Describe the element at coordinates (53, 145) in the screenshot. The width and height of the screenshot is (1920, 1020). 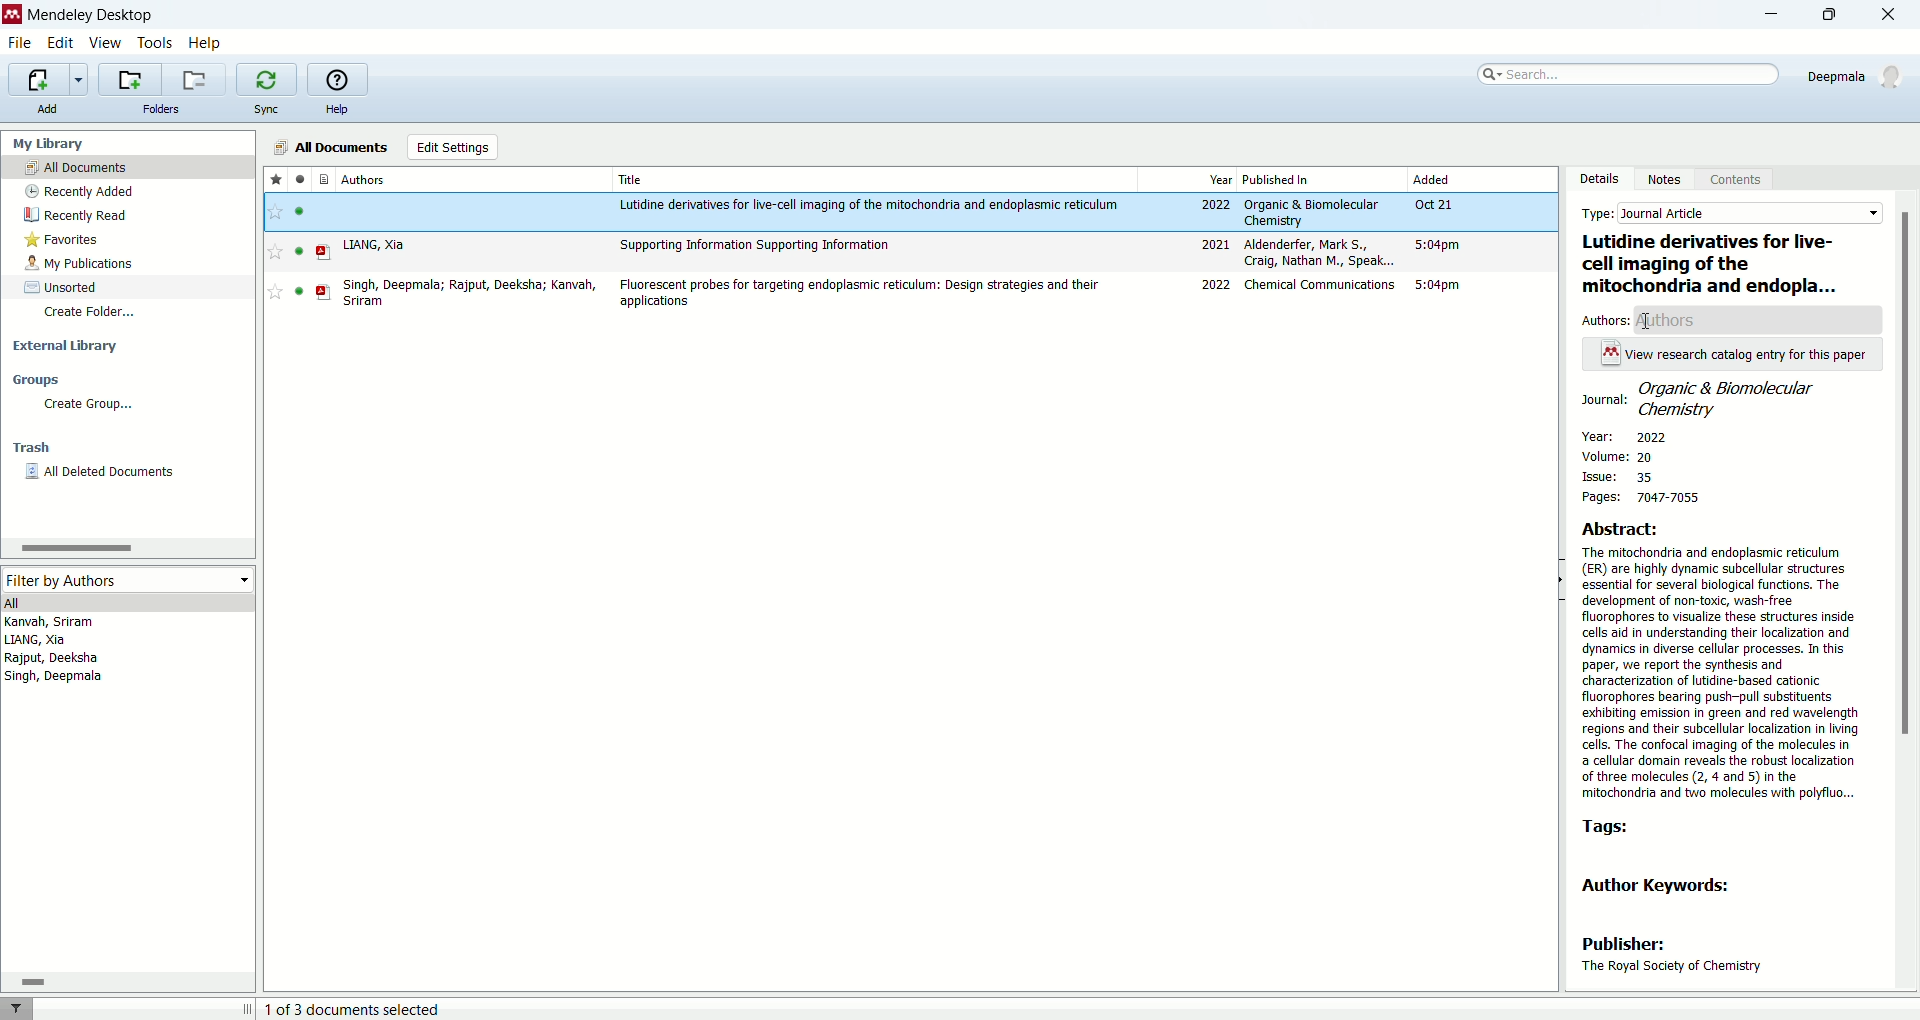
I see `my library` at that location.